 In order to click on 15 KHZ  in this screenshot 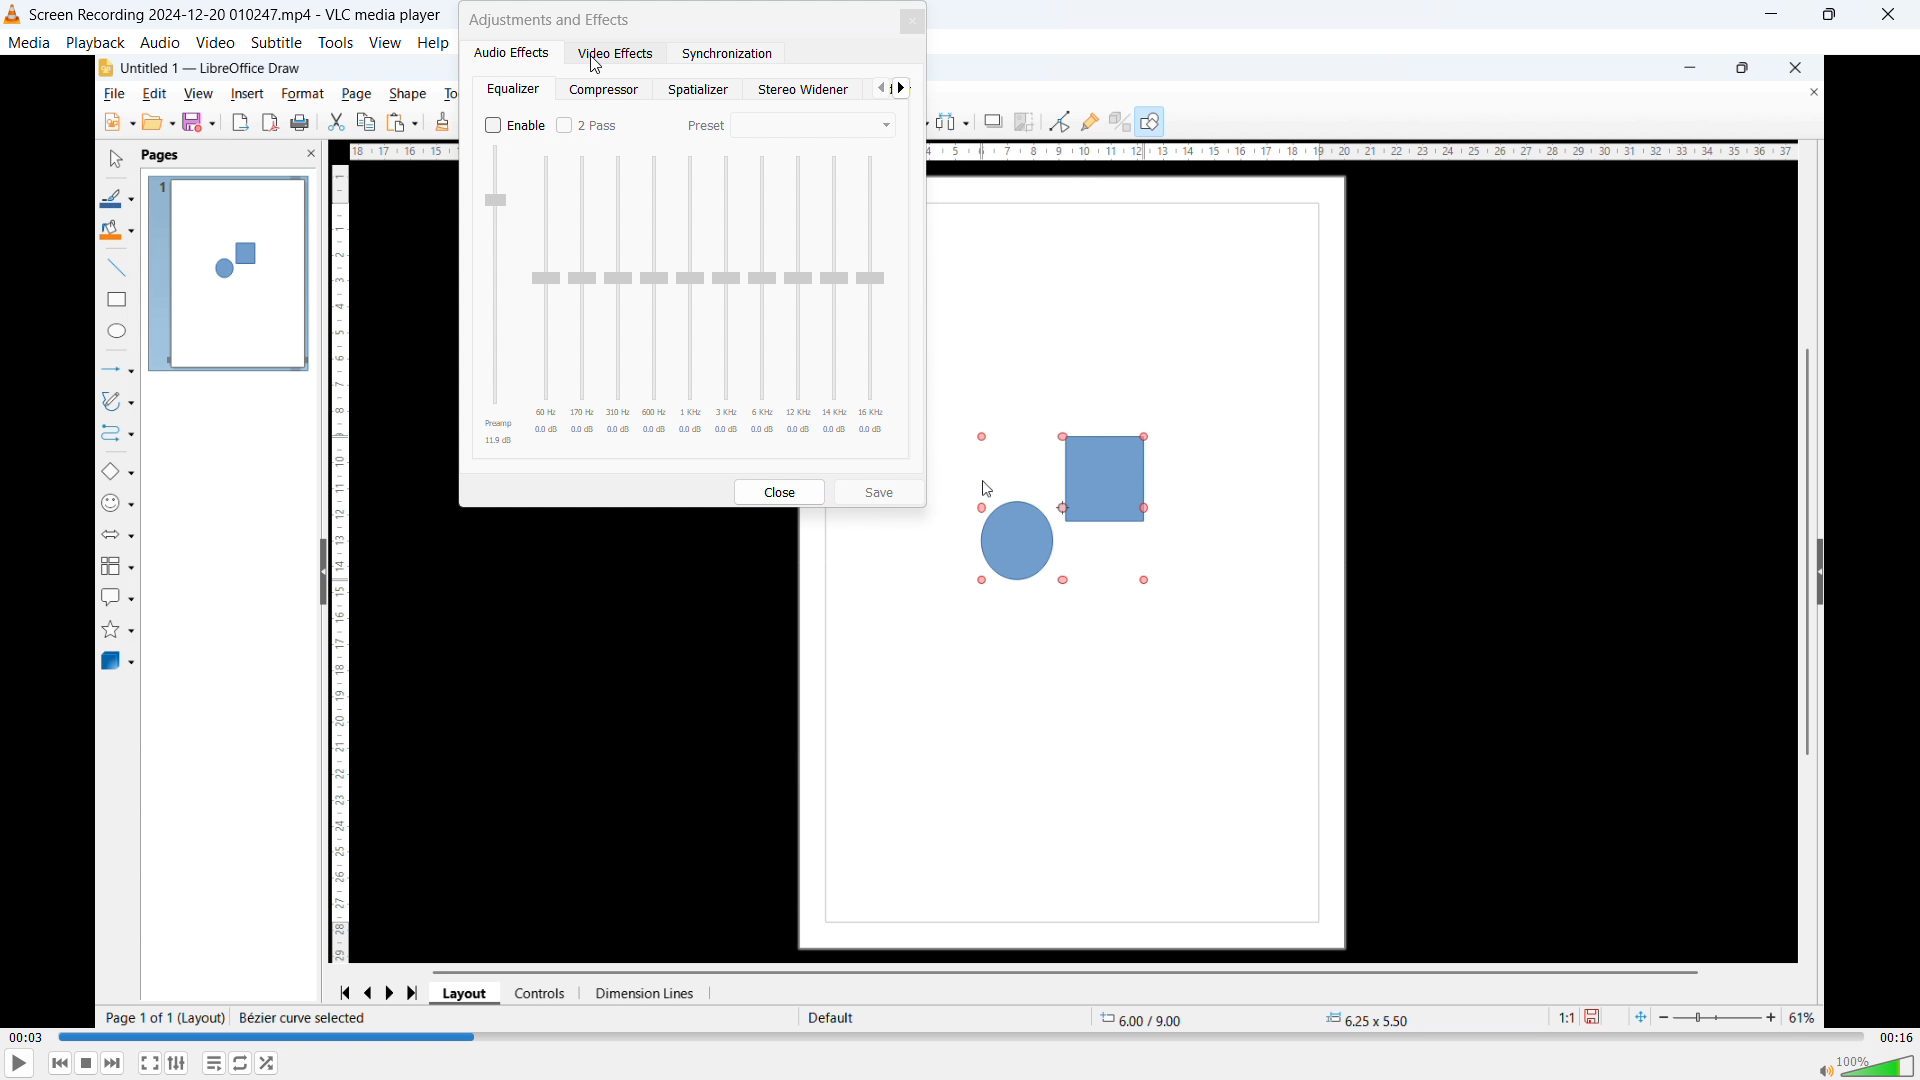, I will do `click(870, 300)`.